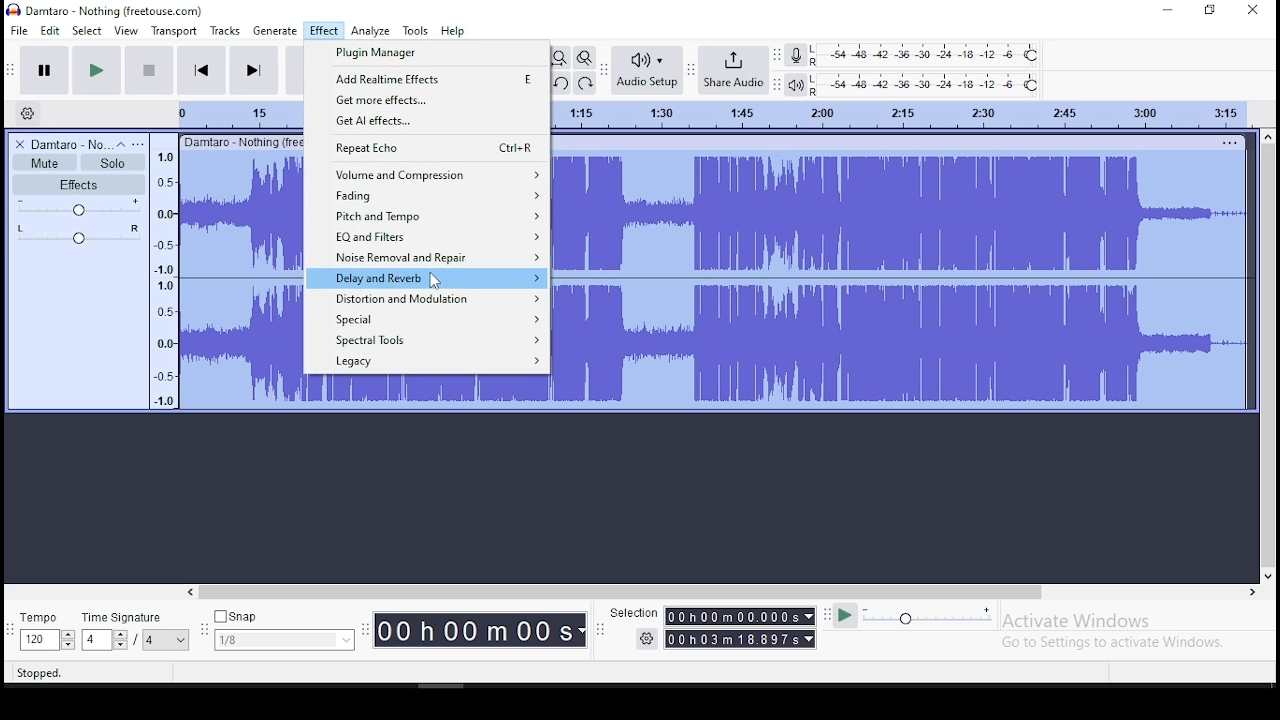  What do you see at coordinates (78, 184) in the screenshot?
I see `effects` at bounding box center [78, 184].